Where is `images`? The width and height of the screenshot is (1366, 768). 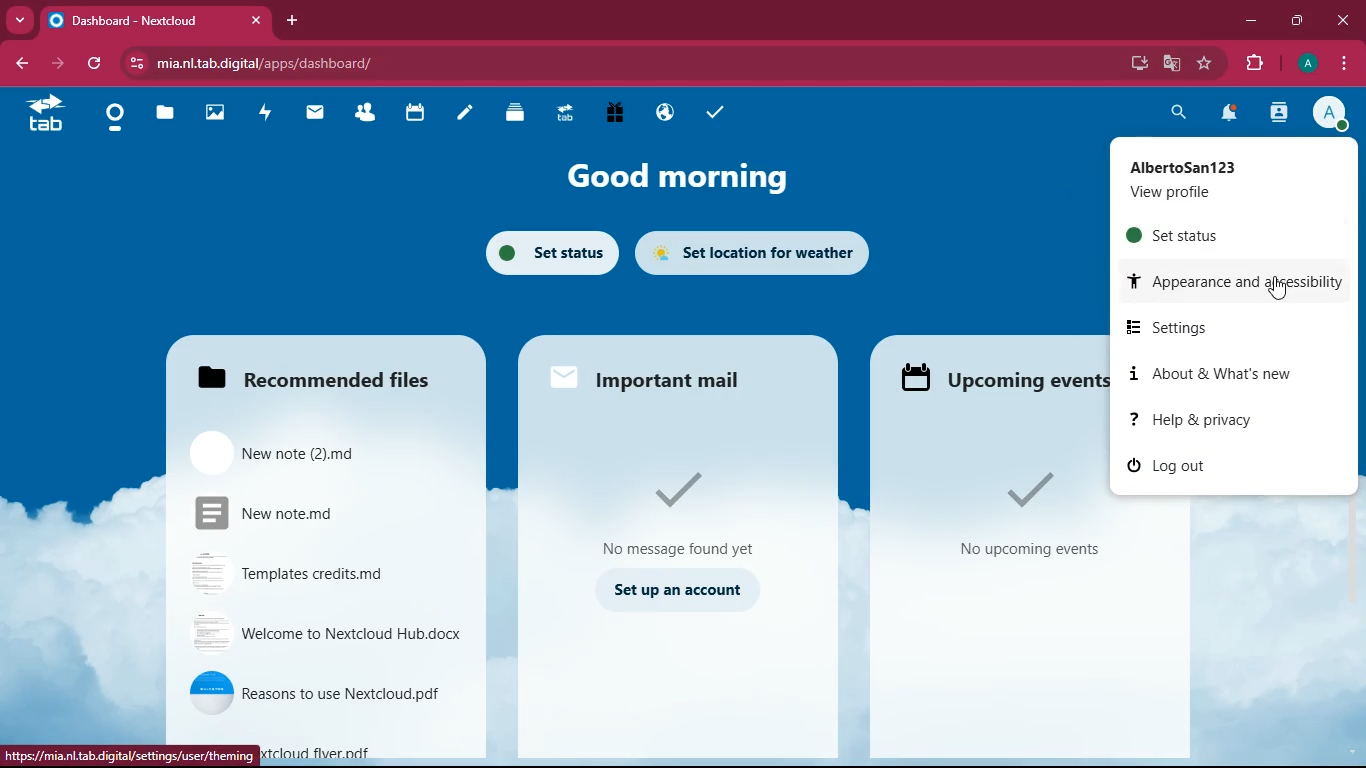
images is located at coordinates (215, 113).